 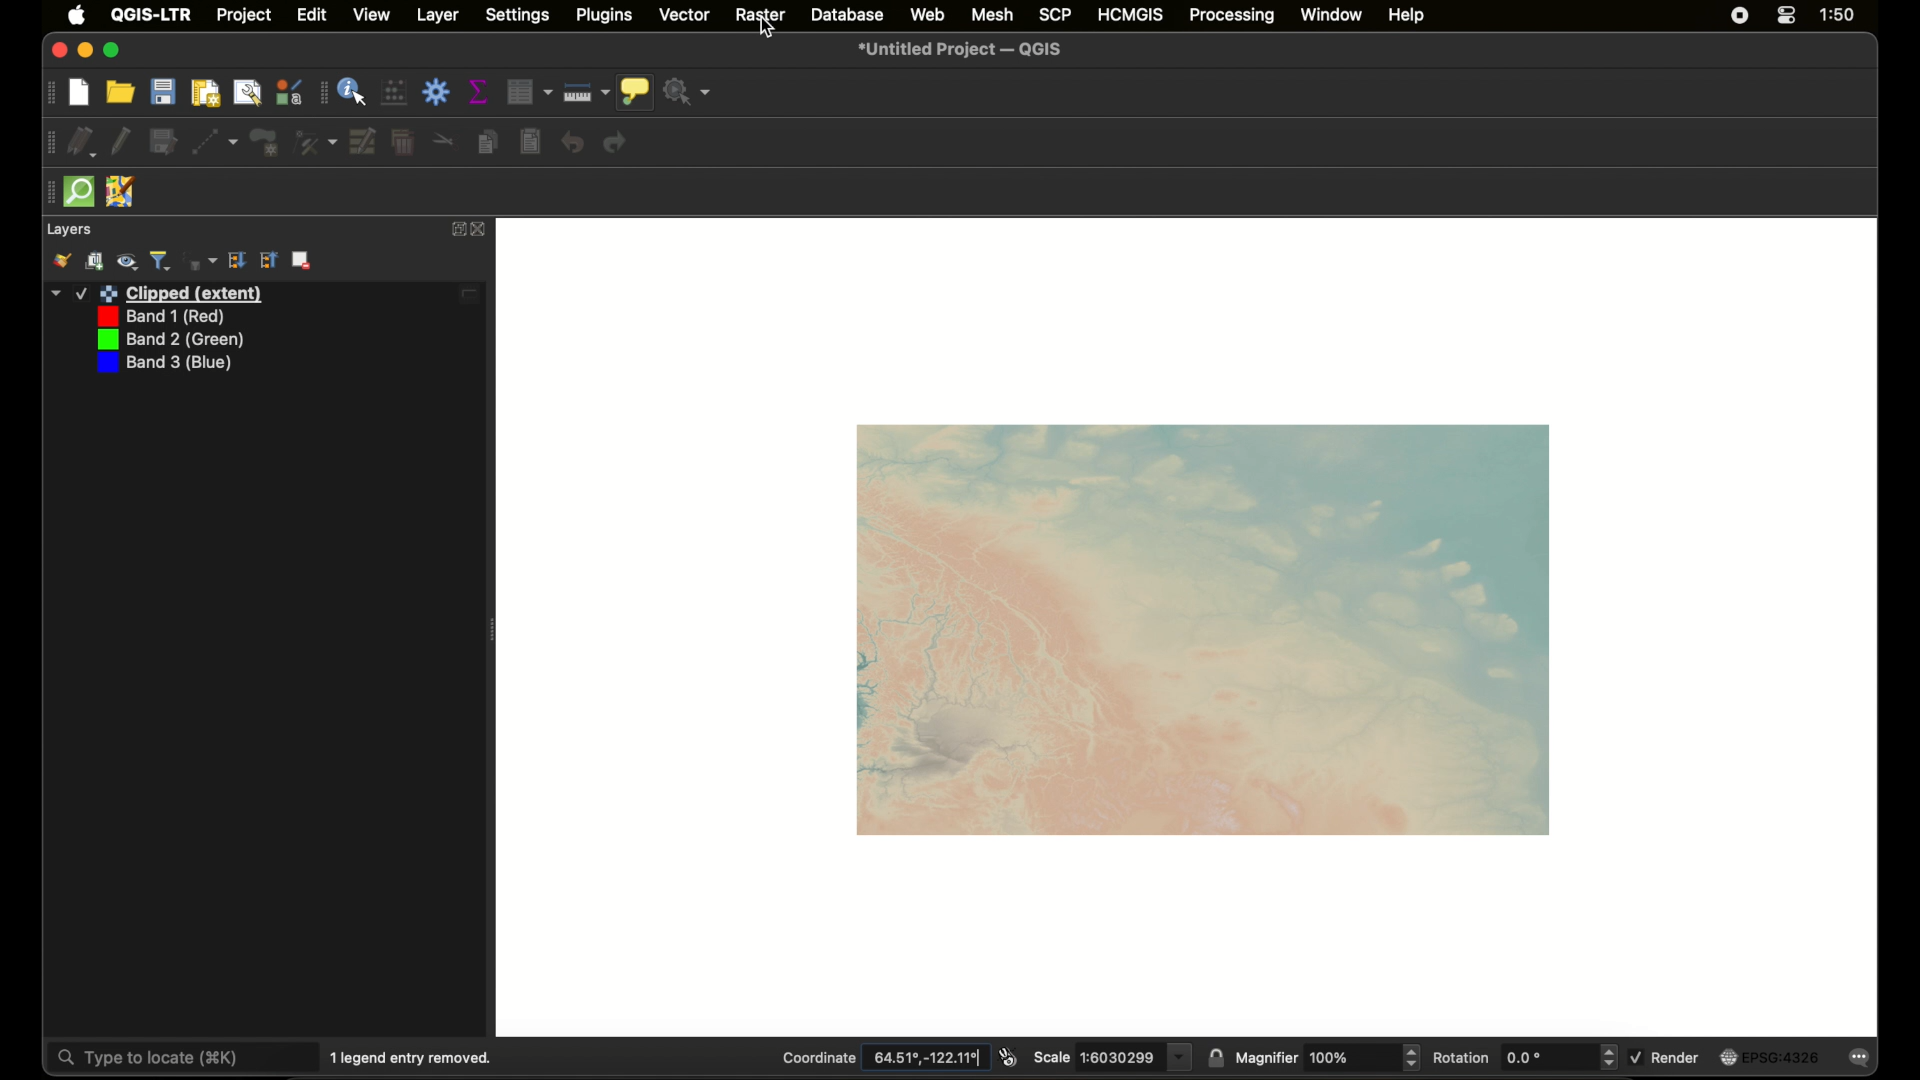 I want to click on control center, so click(x=1787, y=16).